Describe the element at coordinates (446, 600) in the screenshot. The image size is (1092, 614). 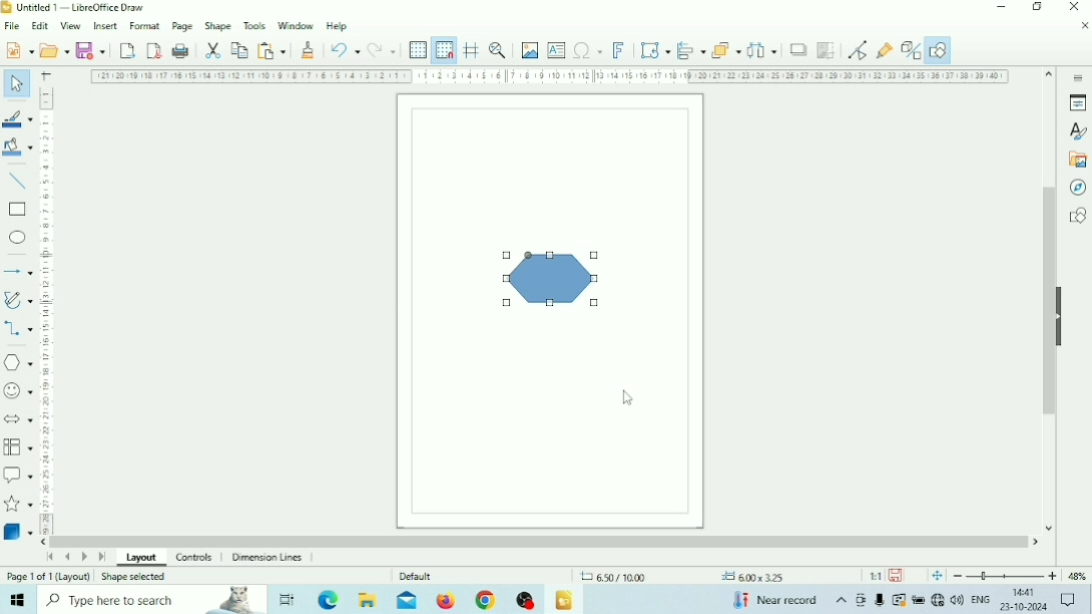
I see `Firefox` at that location.